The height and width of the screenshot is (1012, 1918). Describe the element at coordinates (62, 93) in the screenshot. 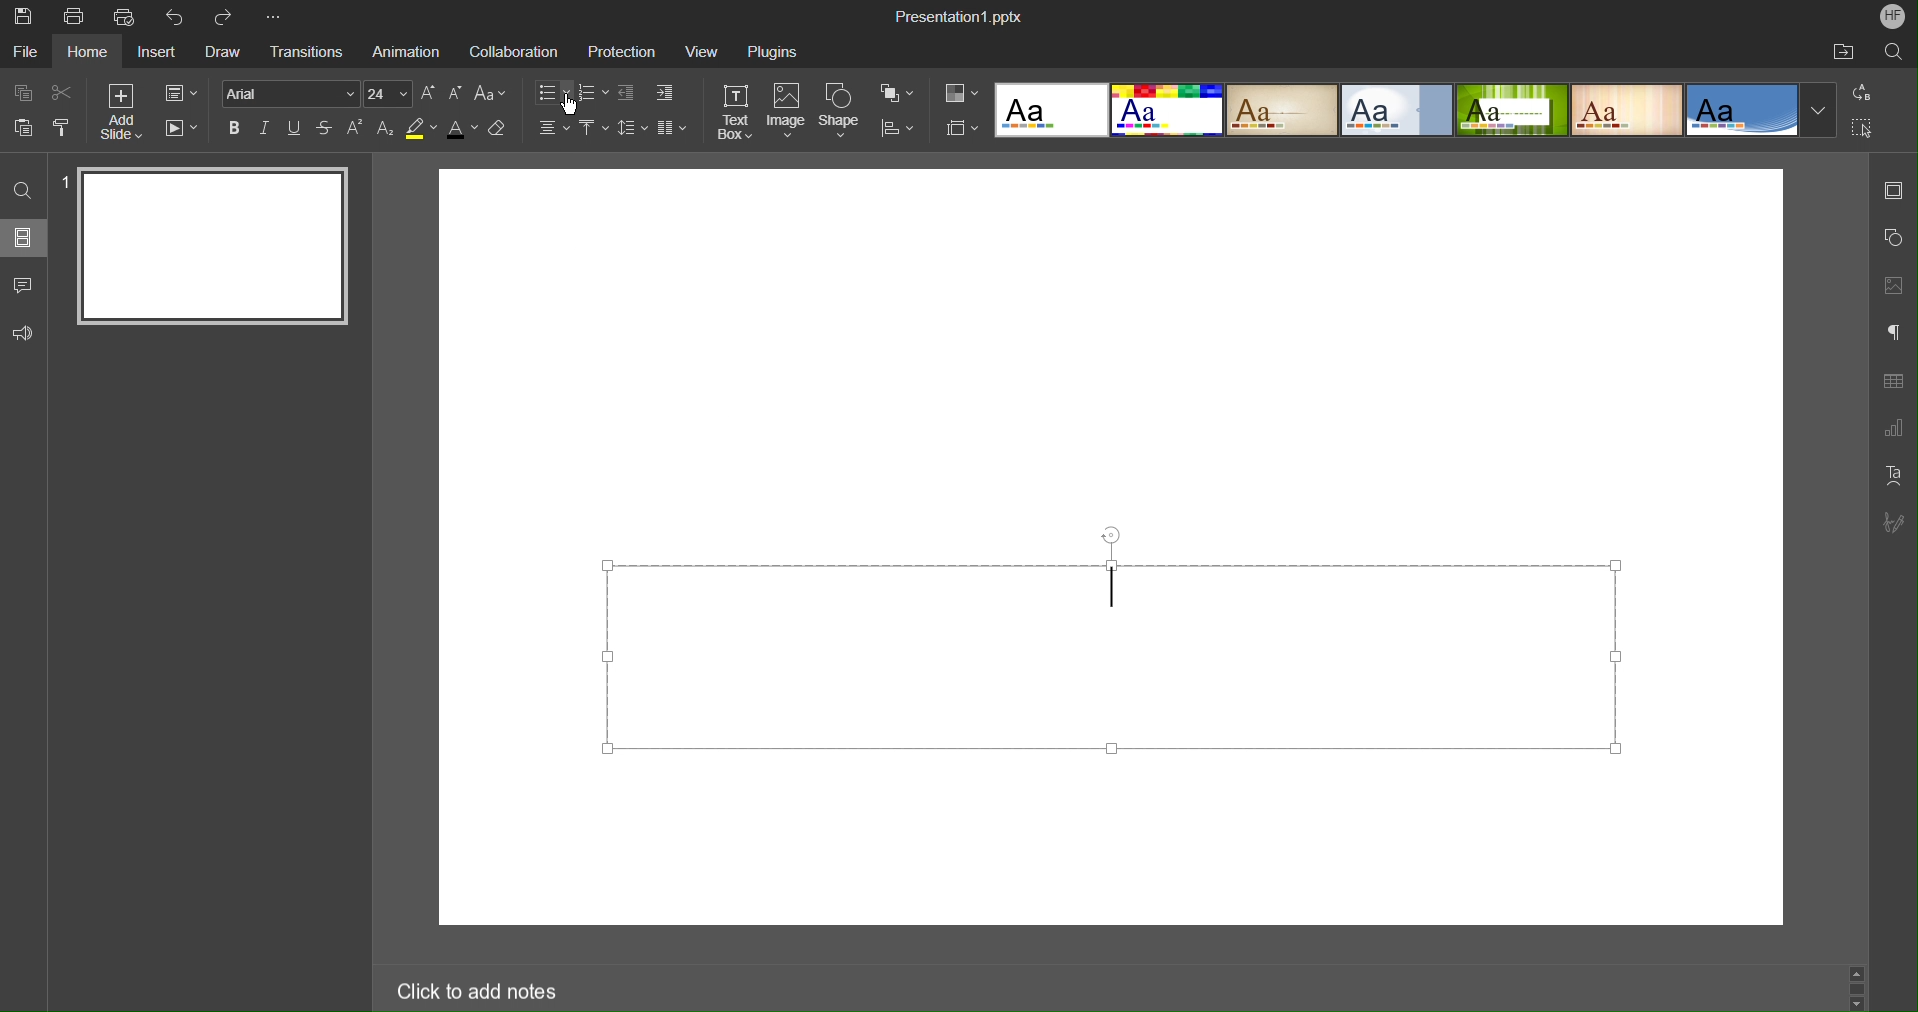

I see `Cut` at that location.